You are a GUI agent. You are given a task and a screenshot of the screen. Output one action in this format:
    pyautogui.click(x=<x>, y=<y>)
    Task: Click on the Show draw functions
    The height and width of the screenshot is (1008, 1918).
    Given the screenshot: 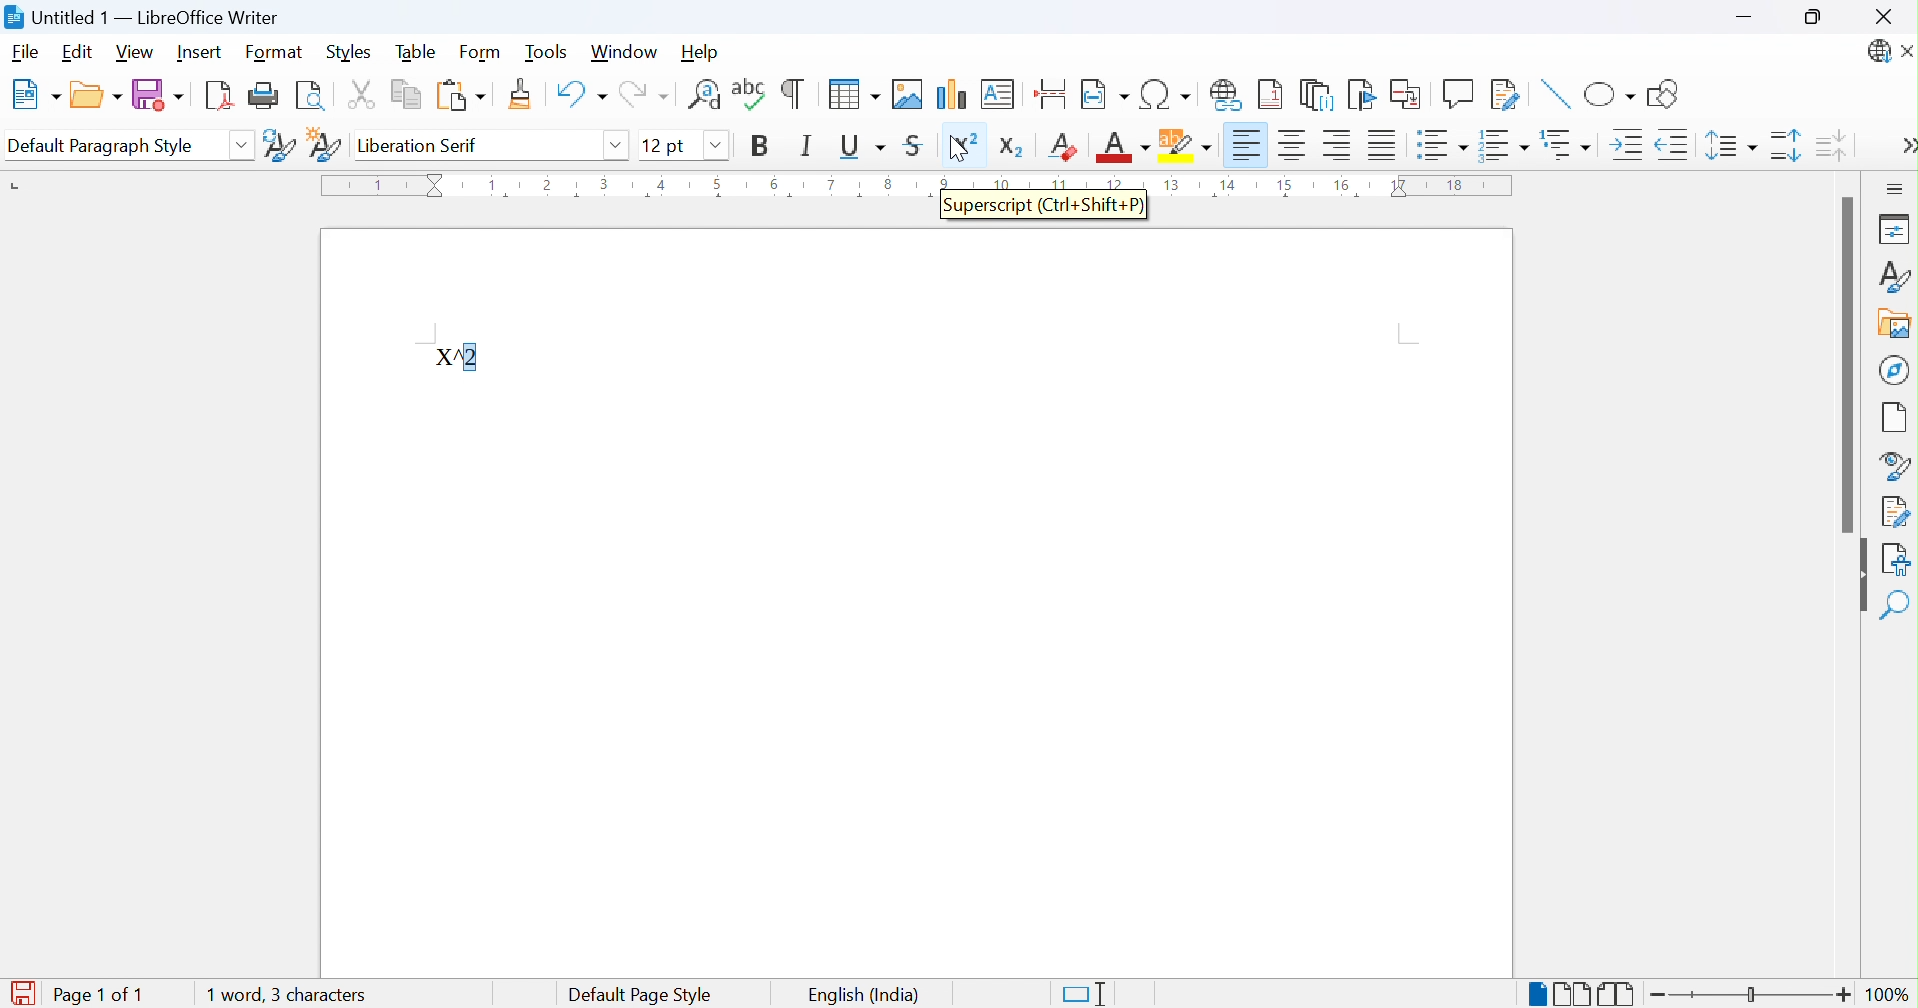 What is the action you would take?
    pyautogui.click(x=1668, y=92)
    